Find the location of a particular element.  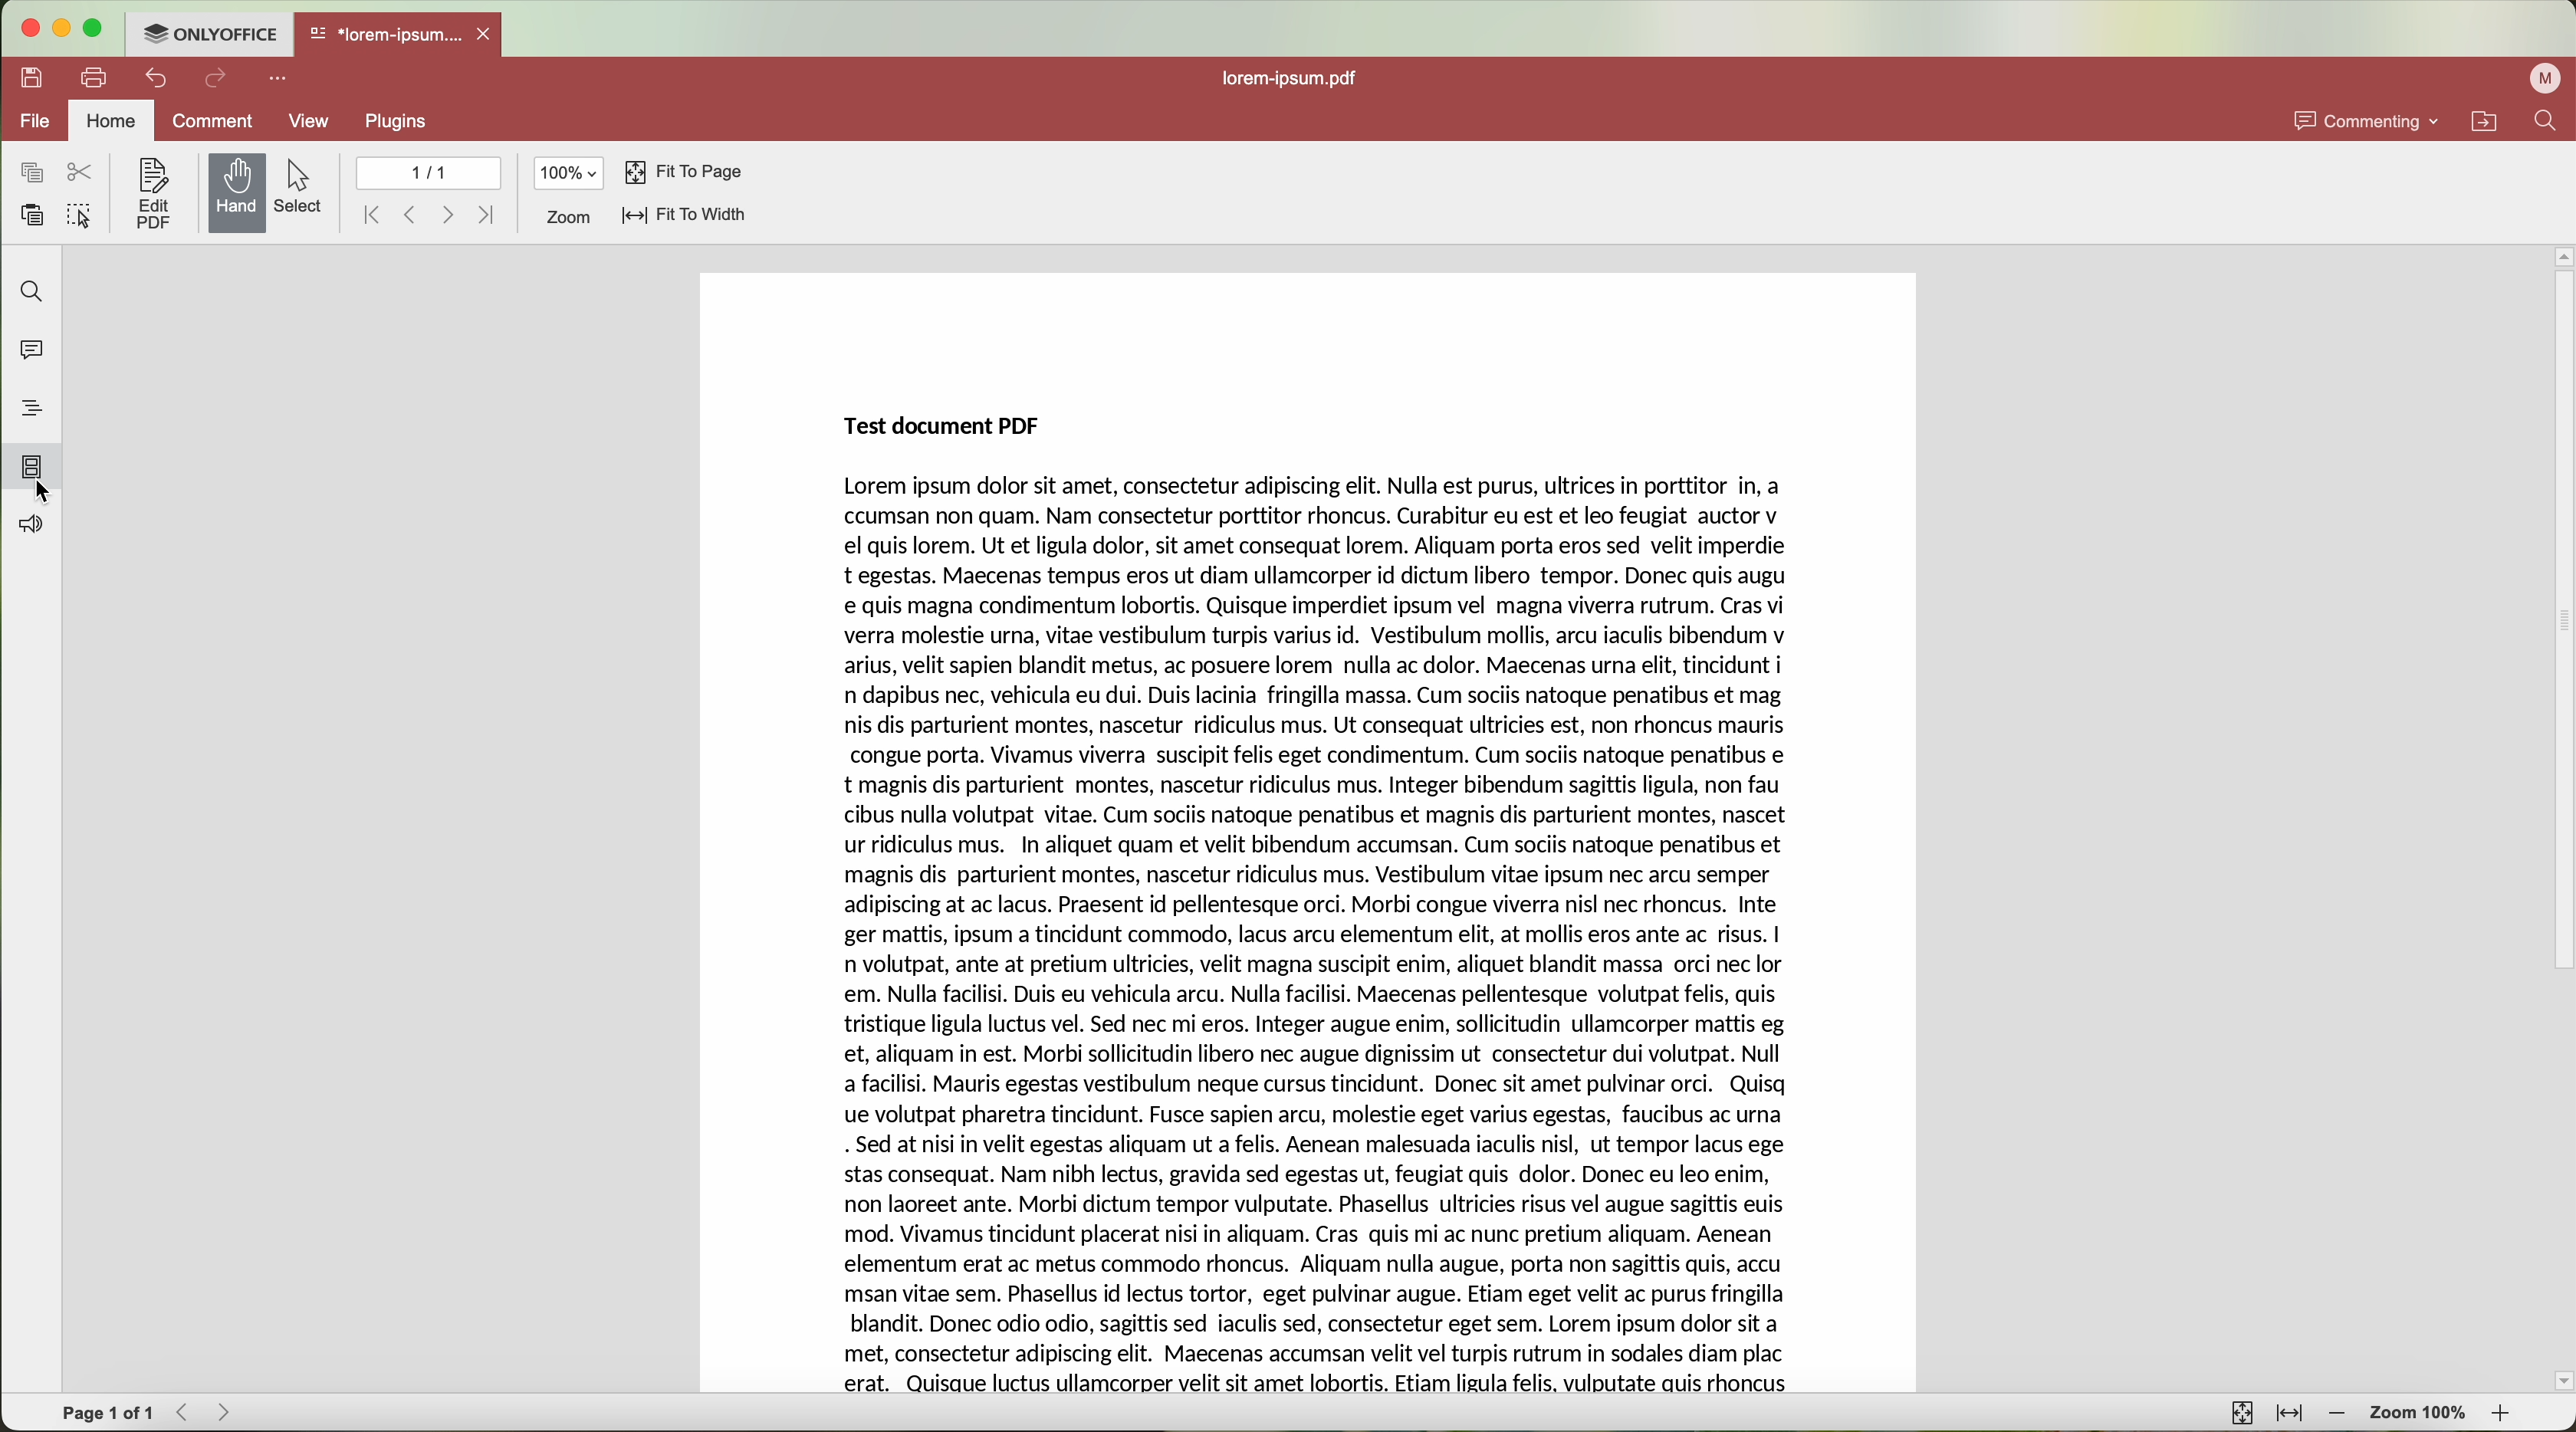

open file location is located at coordinates (2484, 121).